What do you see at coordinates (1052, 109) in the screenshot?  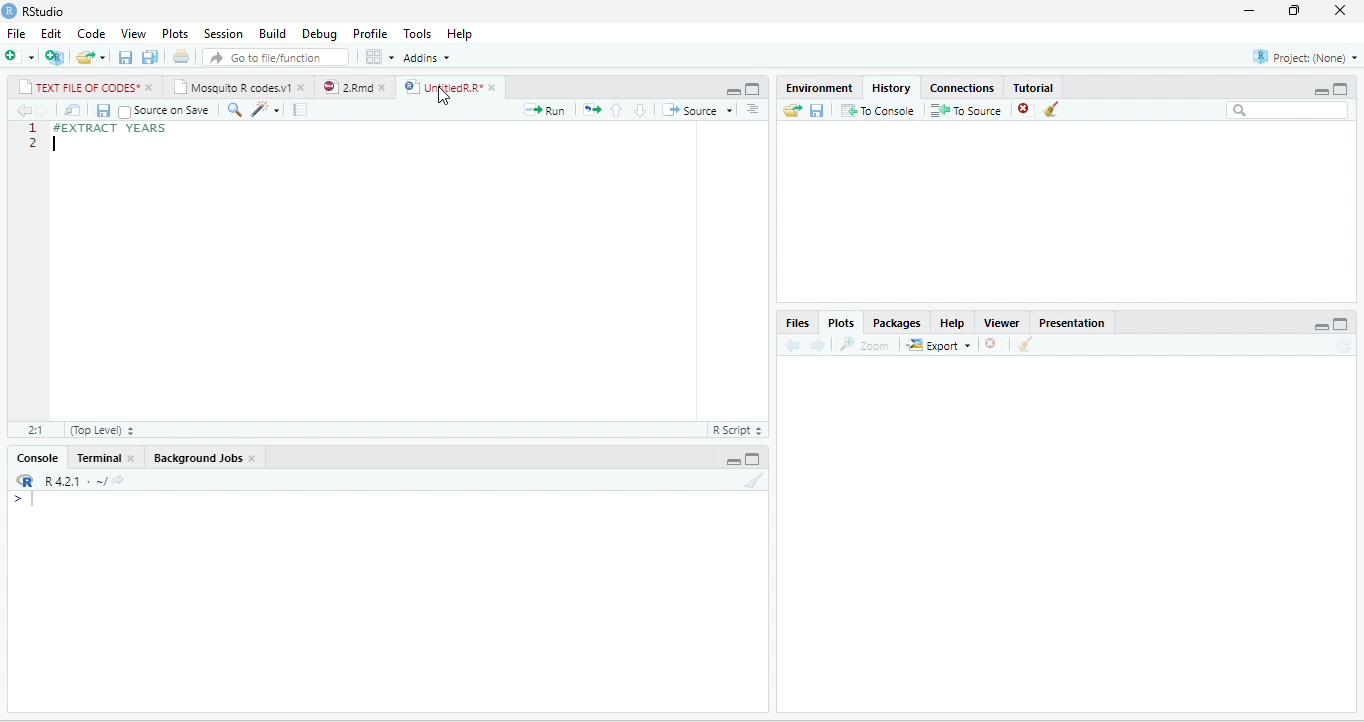 I see `clear` at bounding box center [1052, 109].